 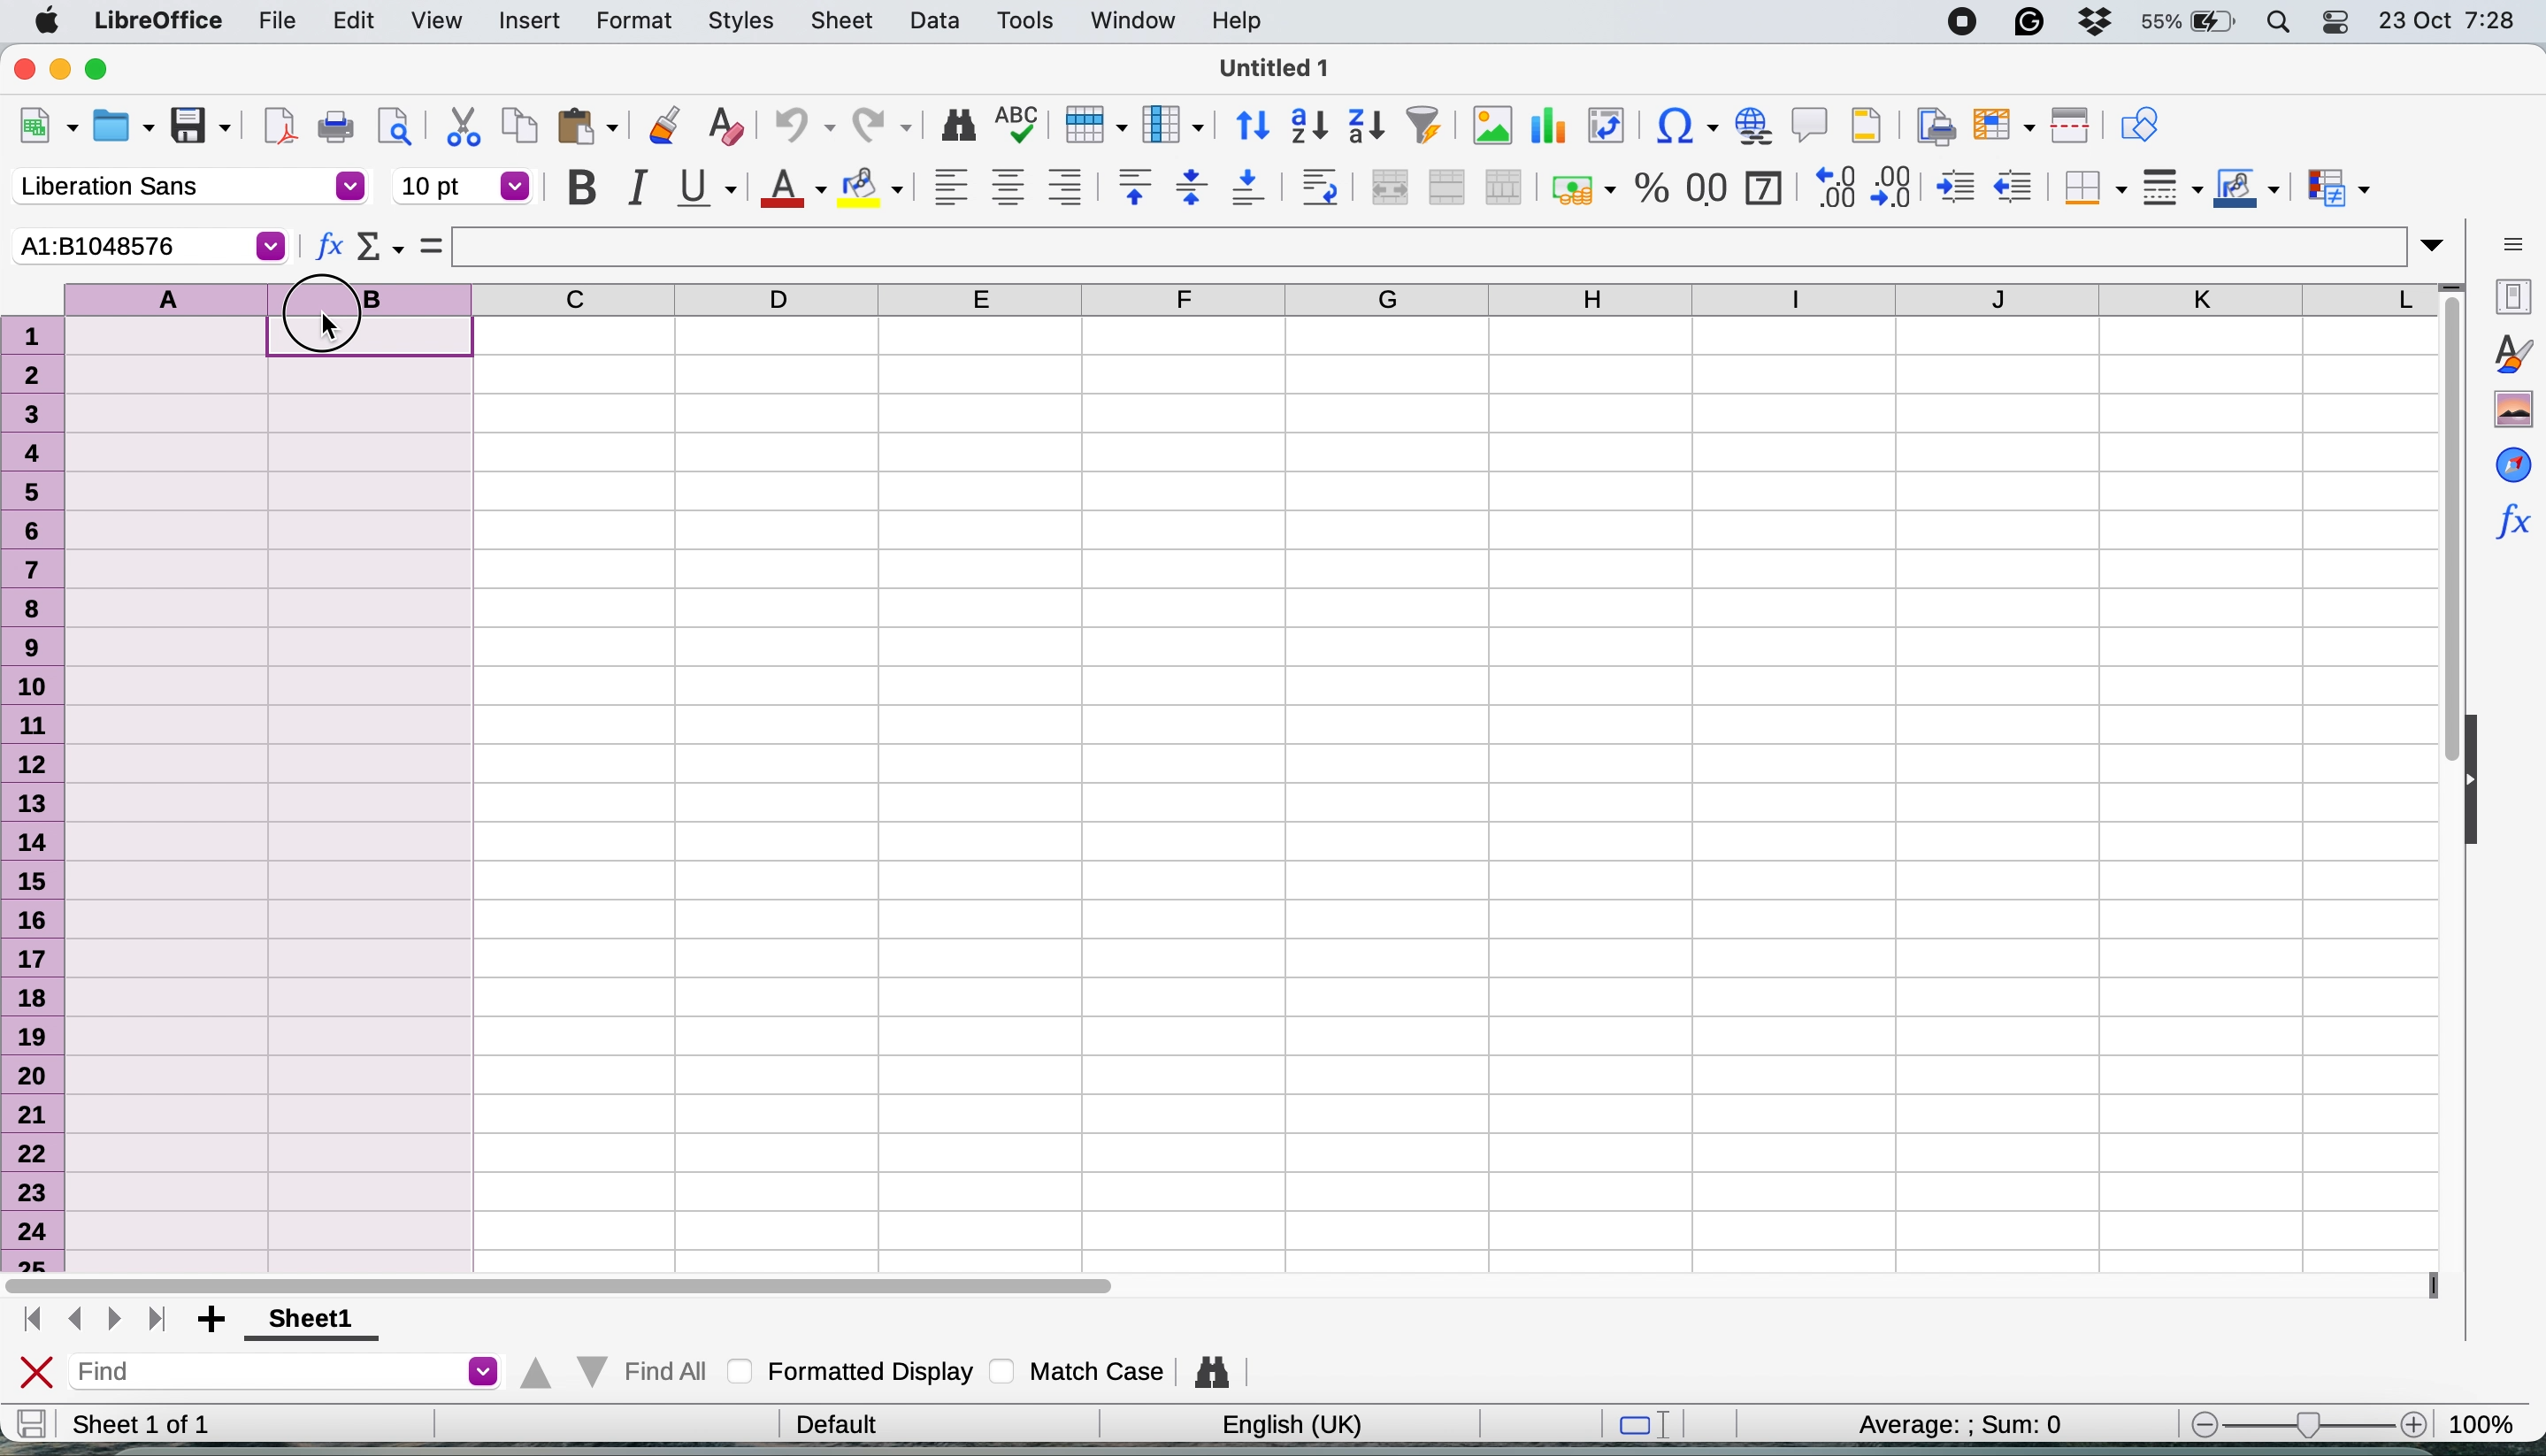 What do you see at coordinates (1191, 189) in the screenshot?
I see `center vertically` at bounding box center [1191, 189].